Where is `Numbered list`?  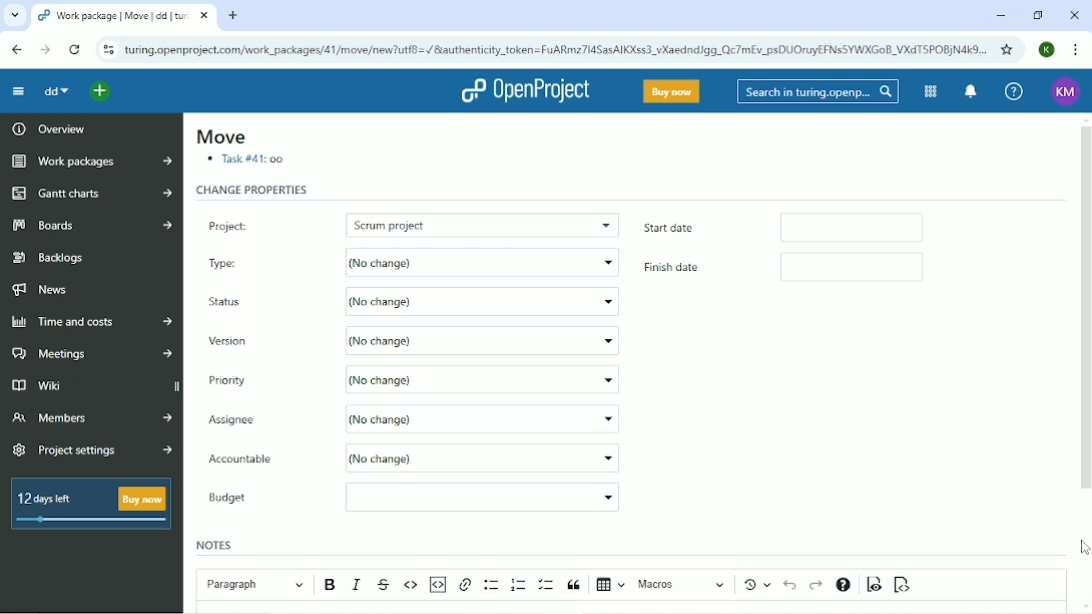
Numbered list is located at coordinates (519, 584).